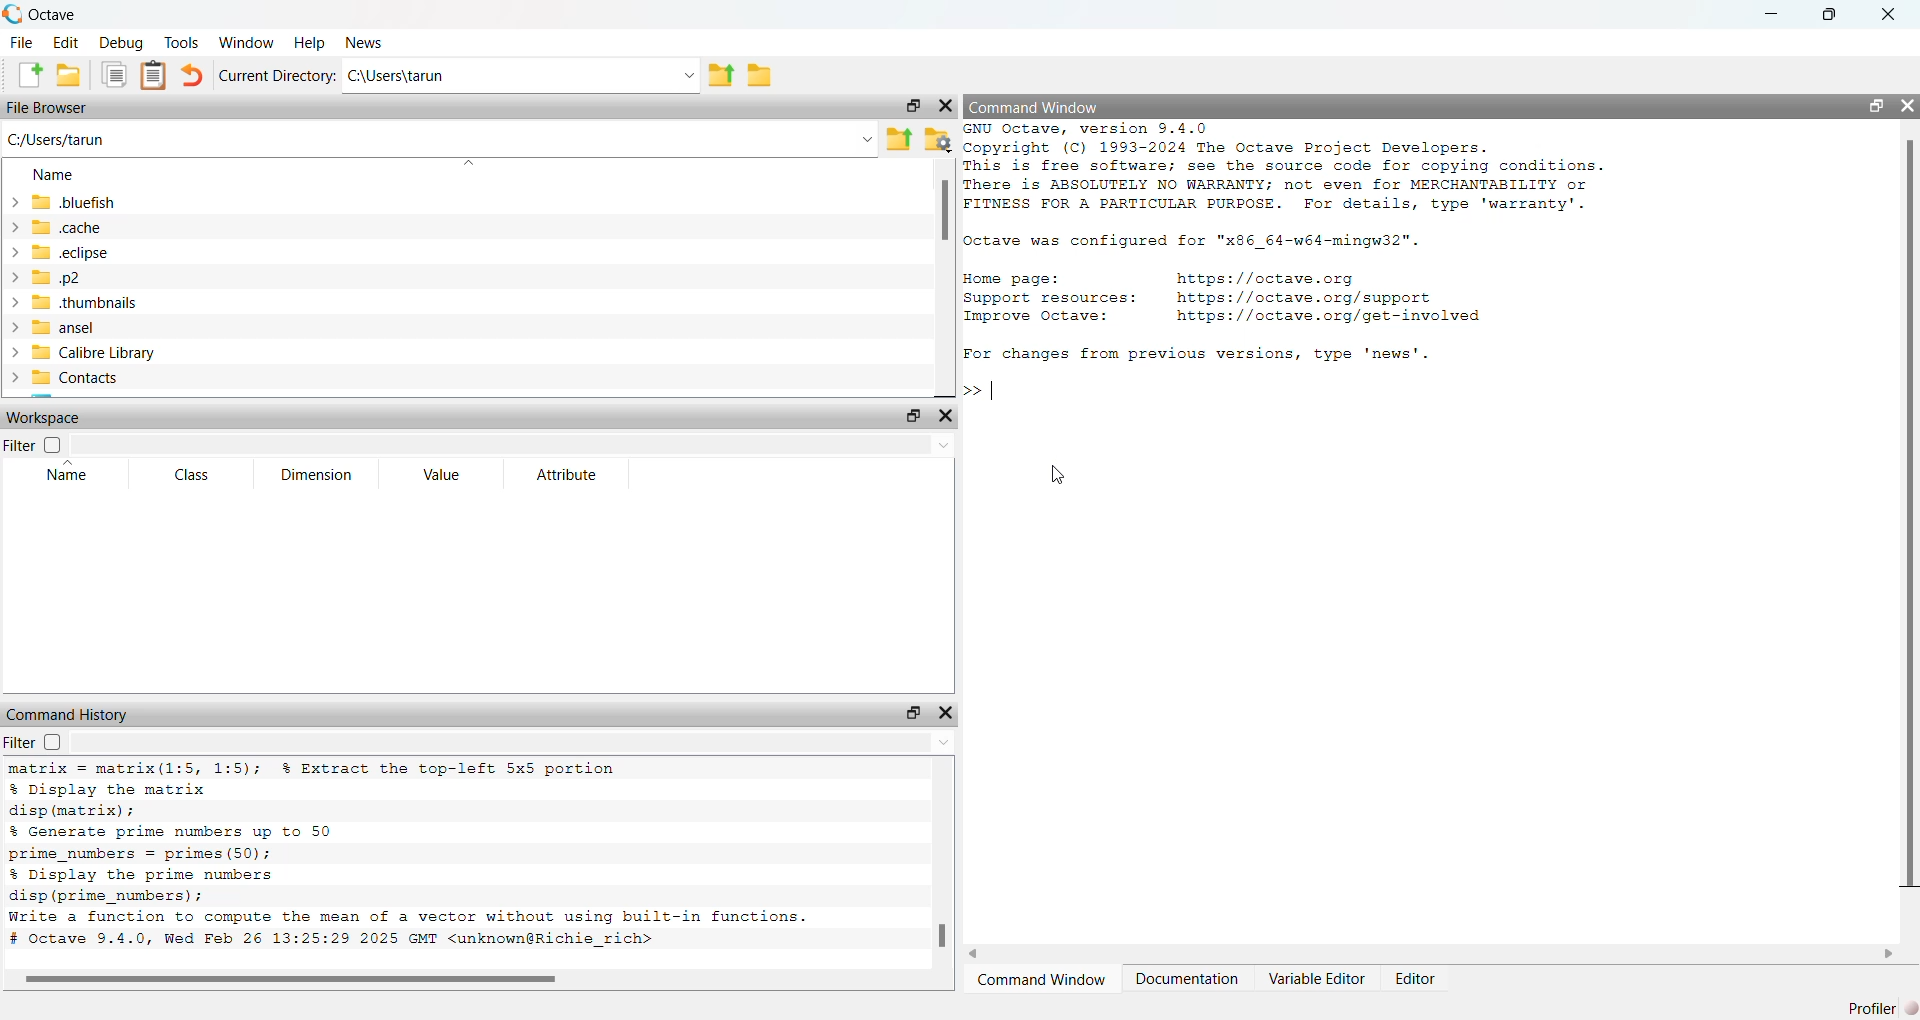  I want to click on class, so click(196, 475).